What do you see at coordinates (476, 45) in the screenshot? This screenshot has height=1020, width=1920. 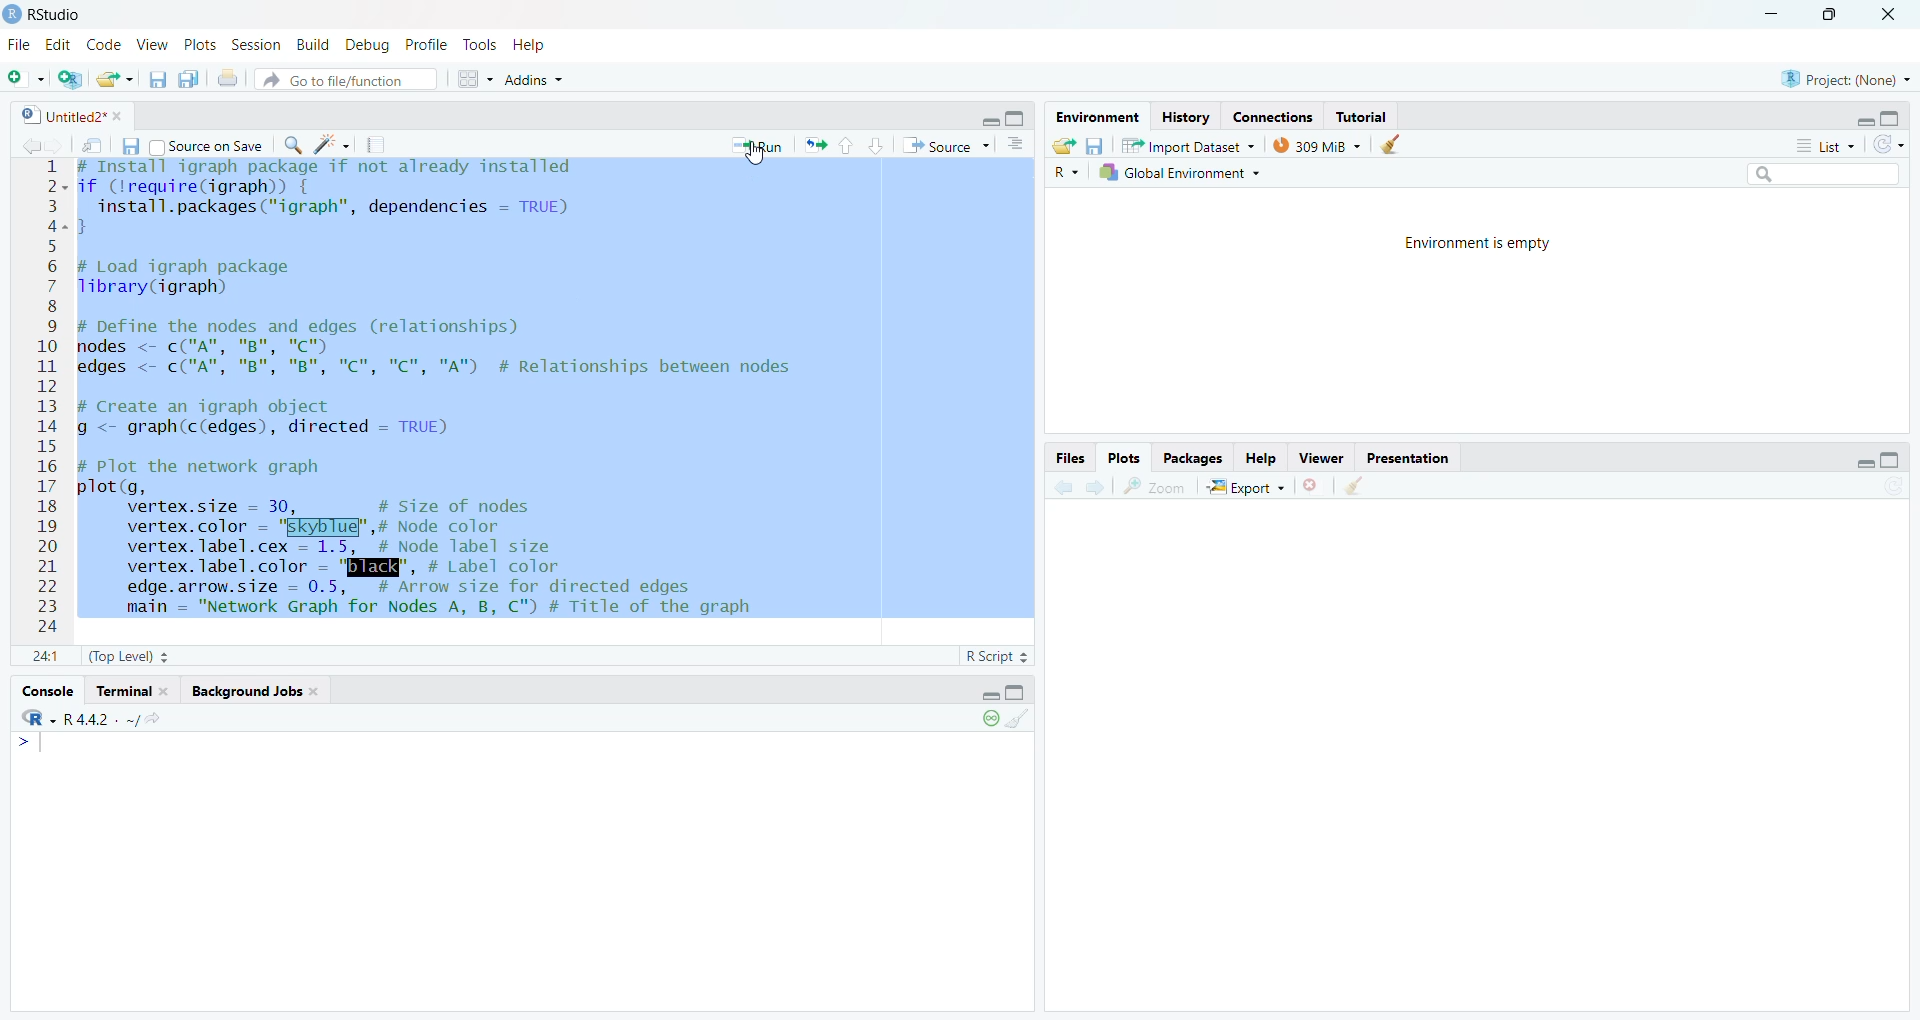 I see `Tools` at bounding box center [476, 45].